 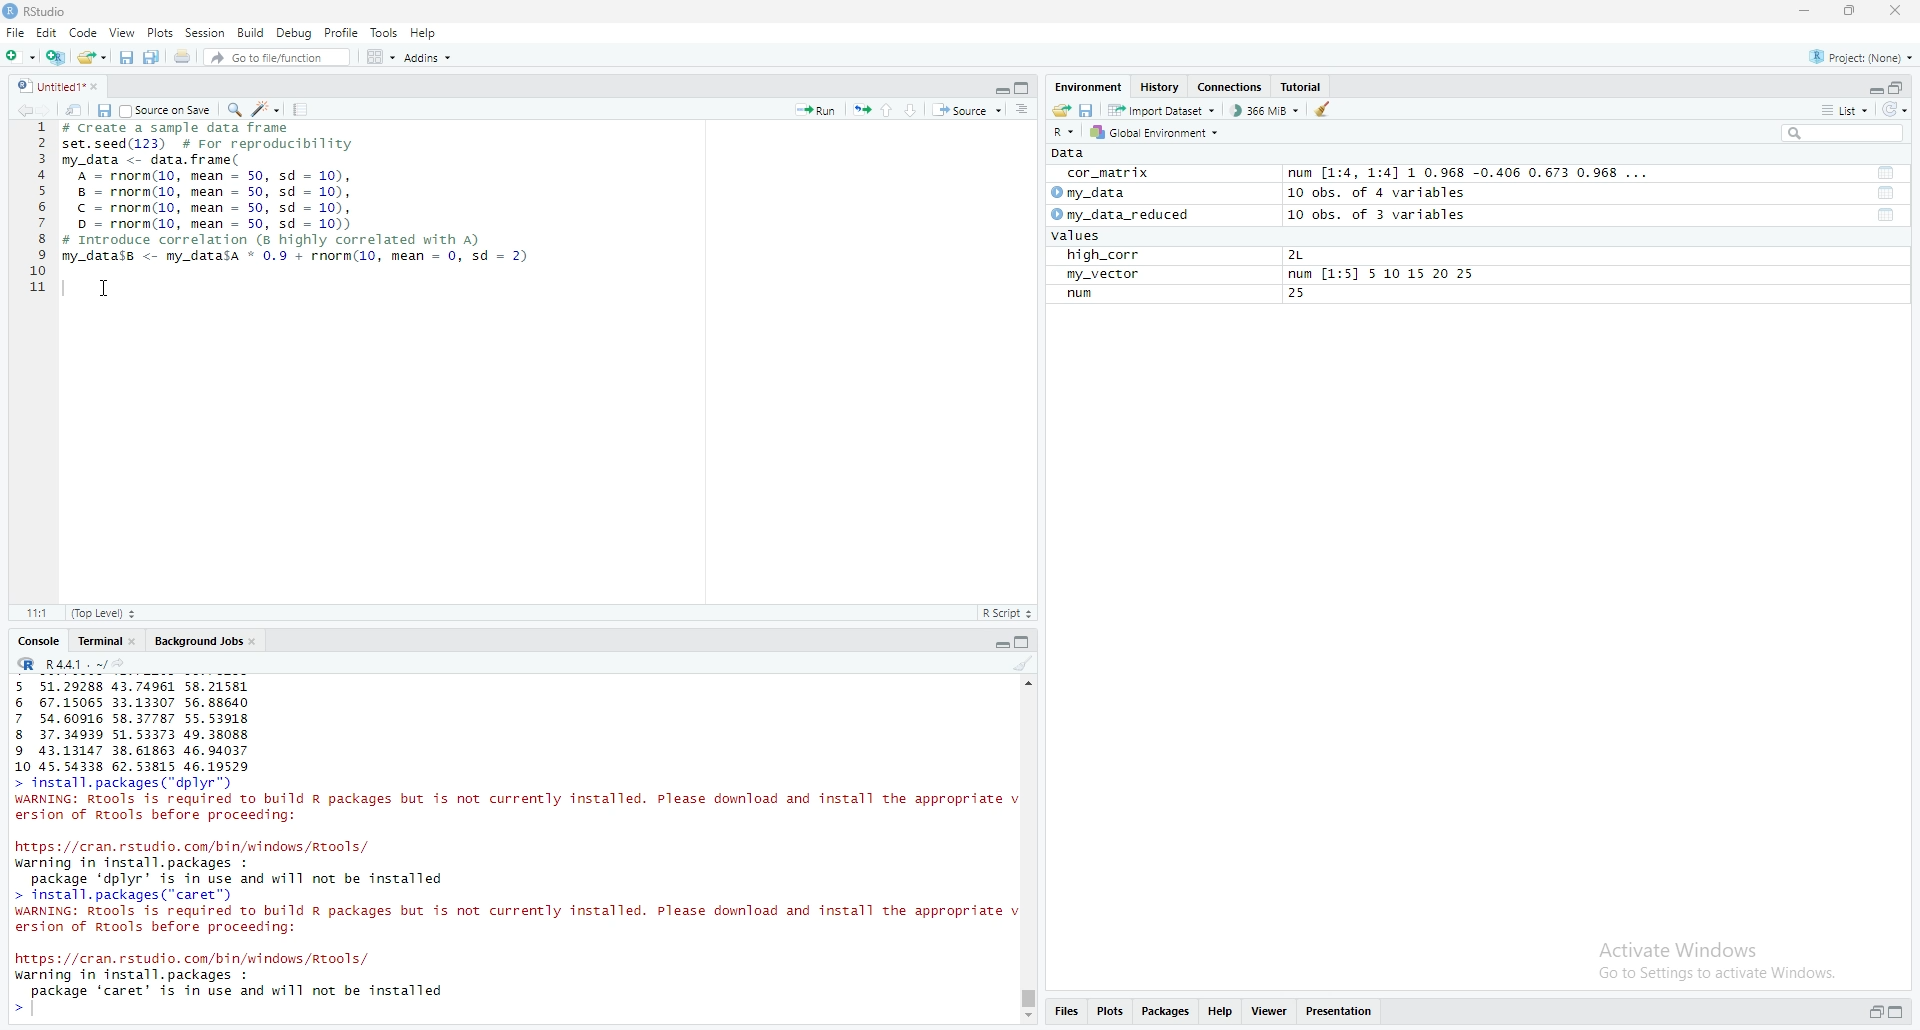 I want to click on num 25, so click(x=1200, y=296).